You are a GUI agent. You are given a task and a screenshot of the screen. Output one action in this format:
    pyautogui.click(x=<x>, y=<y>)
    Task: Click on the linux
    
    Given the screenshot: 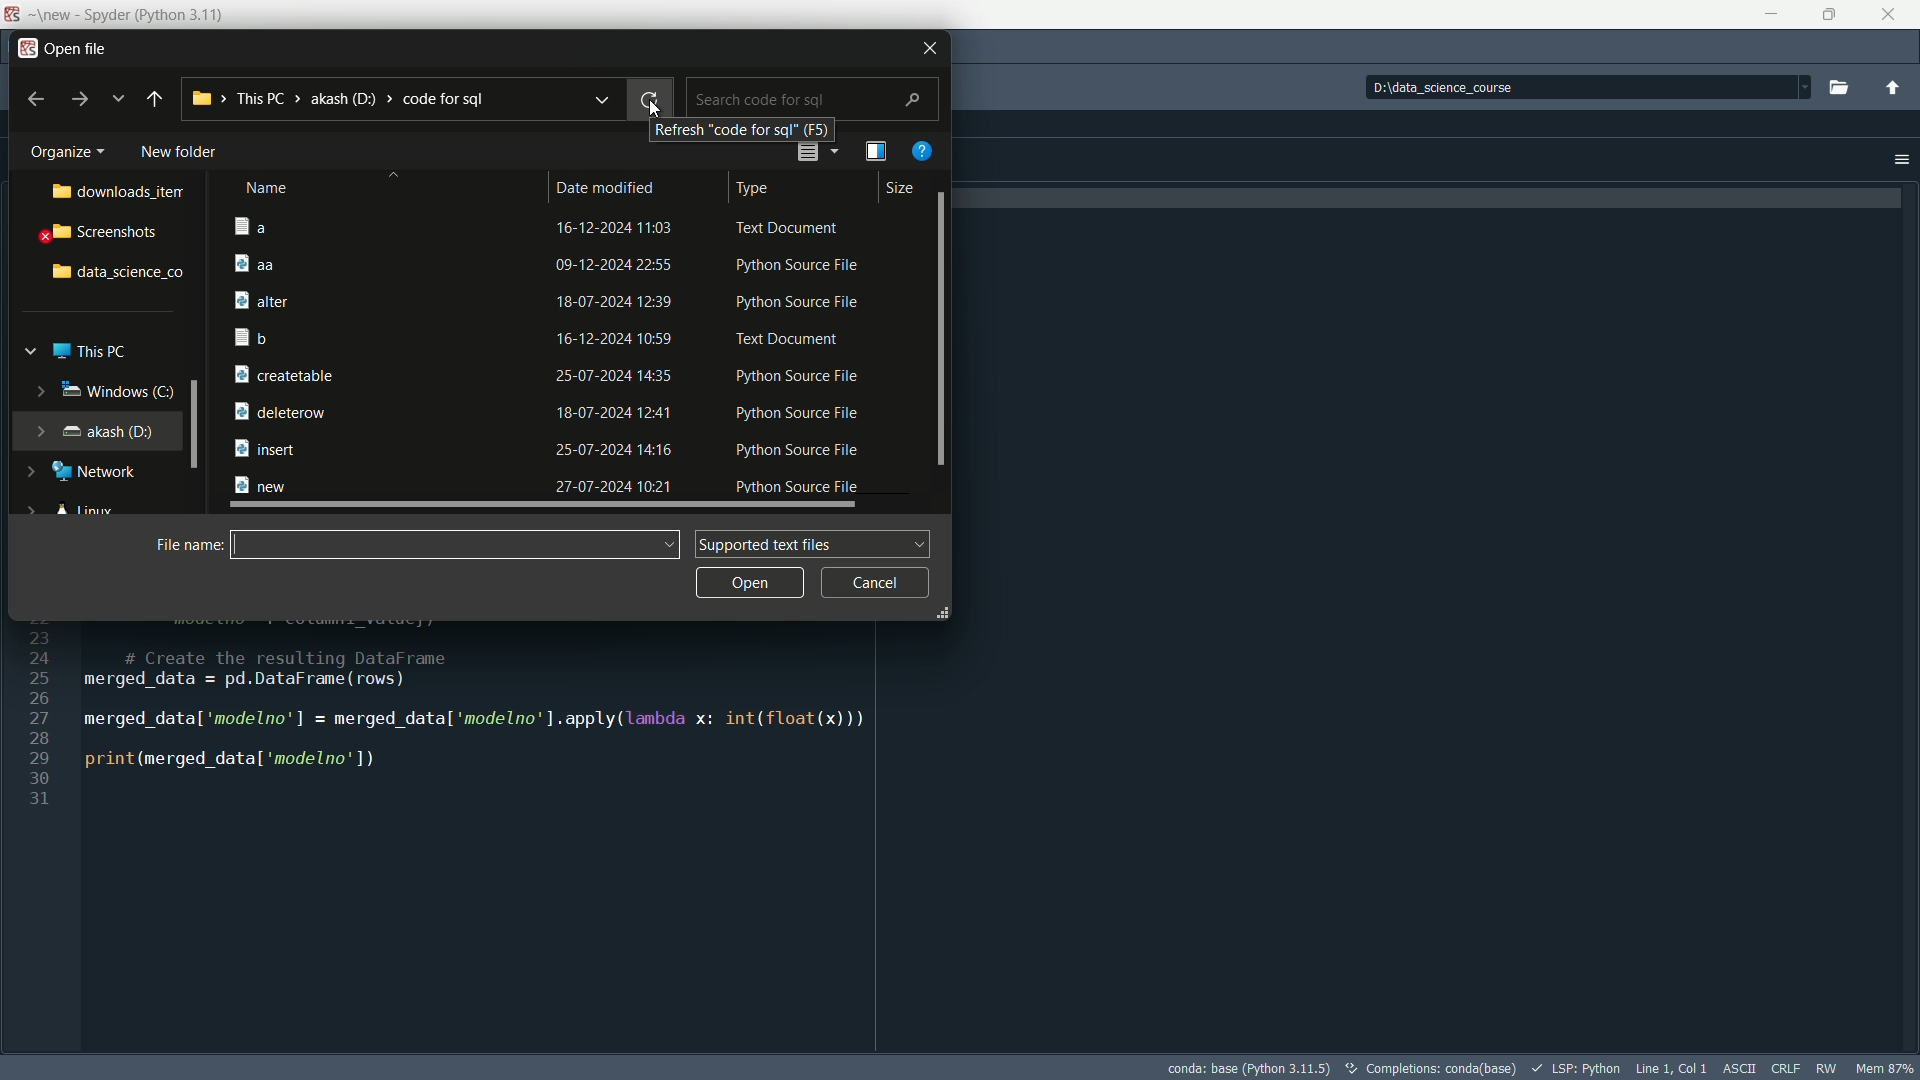 What is the action you would take?
    pyautogui.click(x=88, y=512)
    